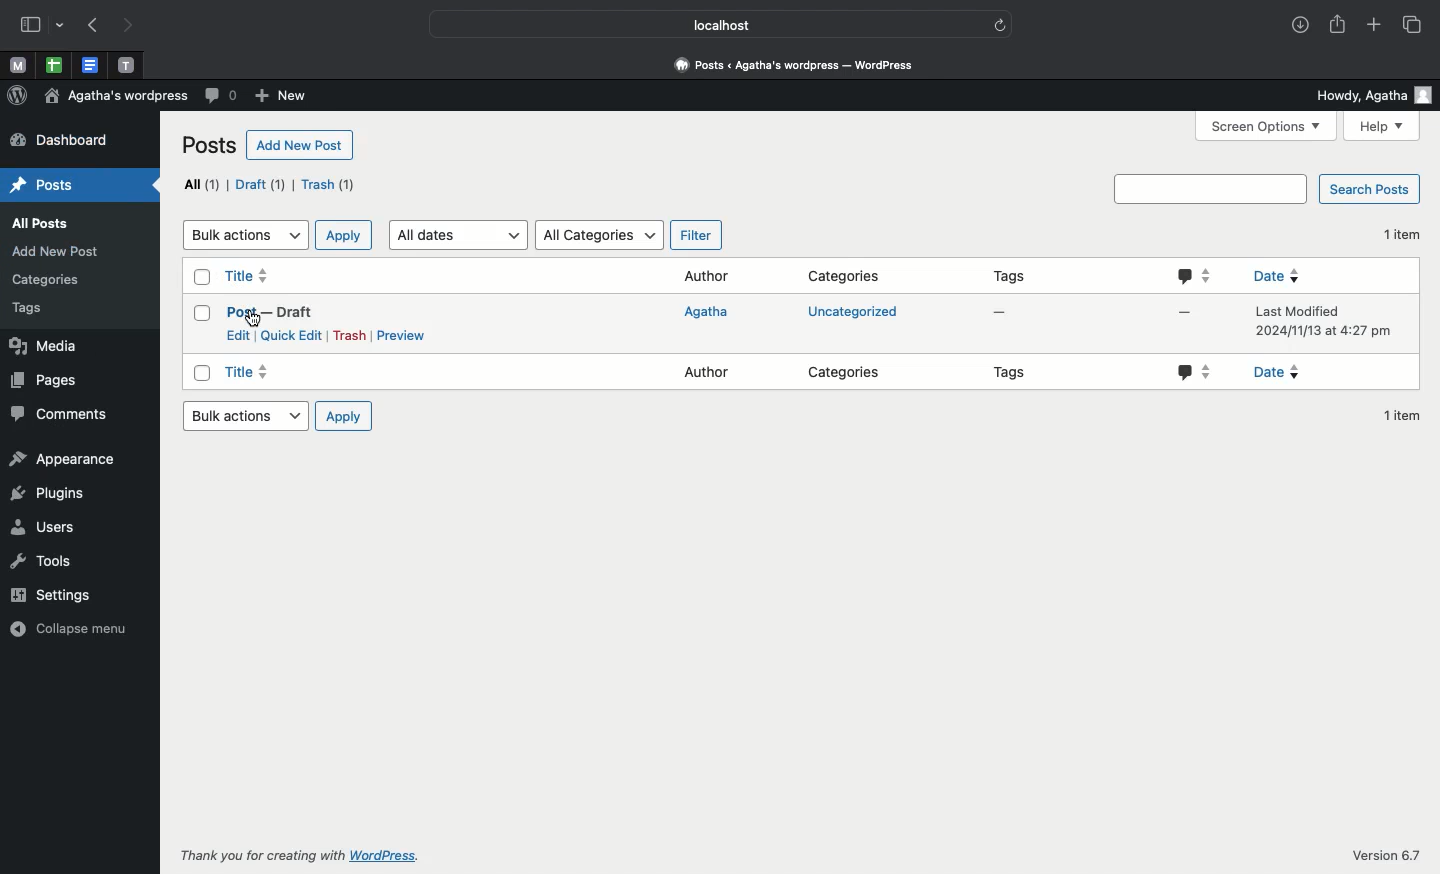  I want to click on Comment, so click(217, 96).